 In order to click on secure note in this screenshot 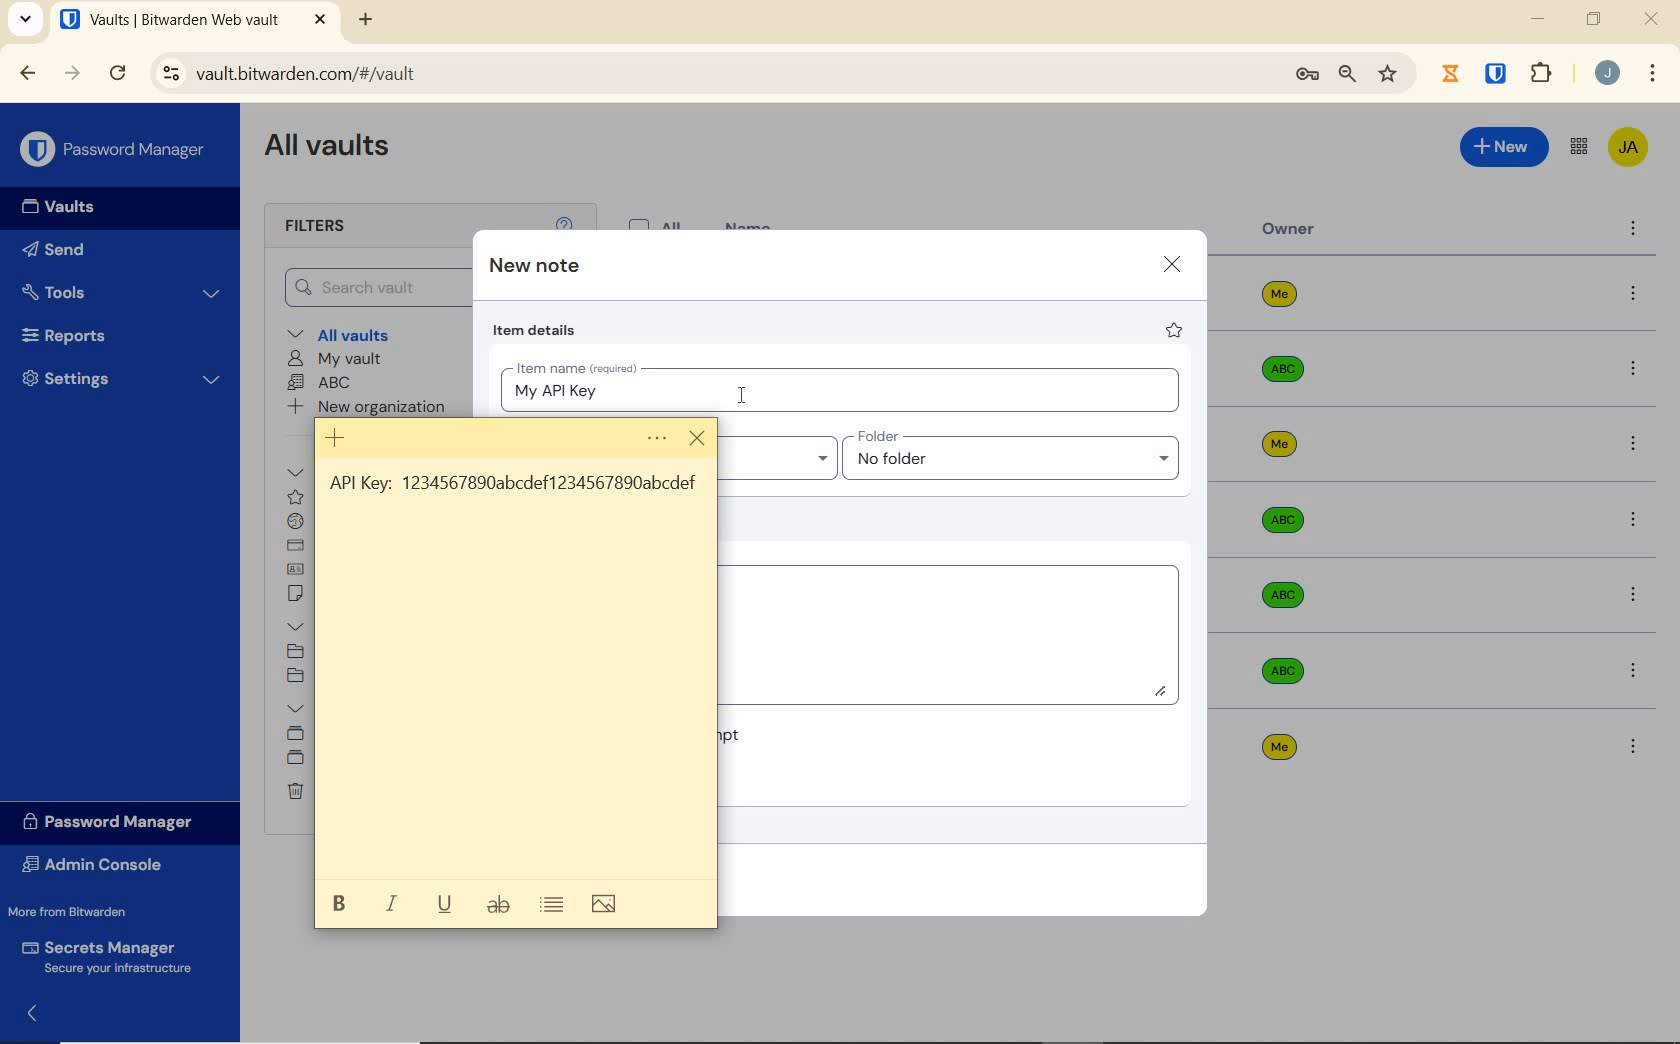, I will do `click(301, 596)`.